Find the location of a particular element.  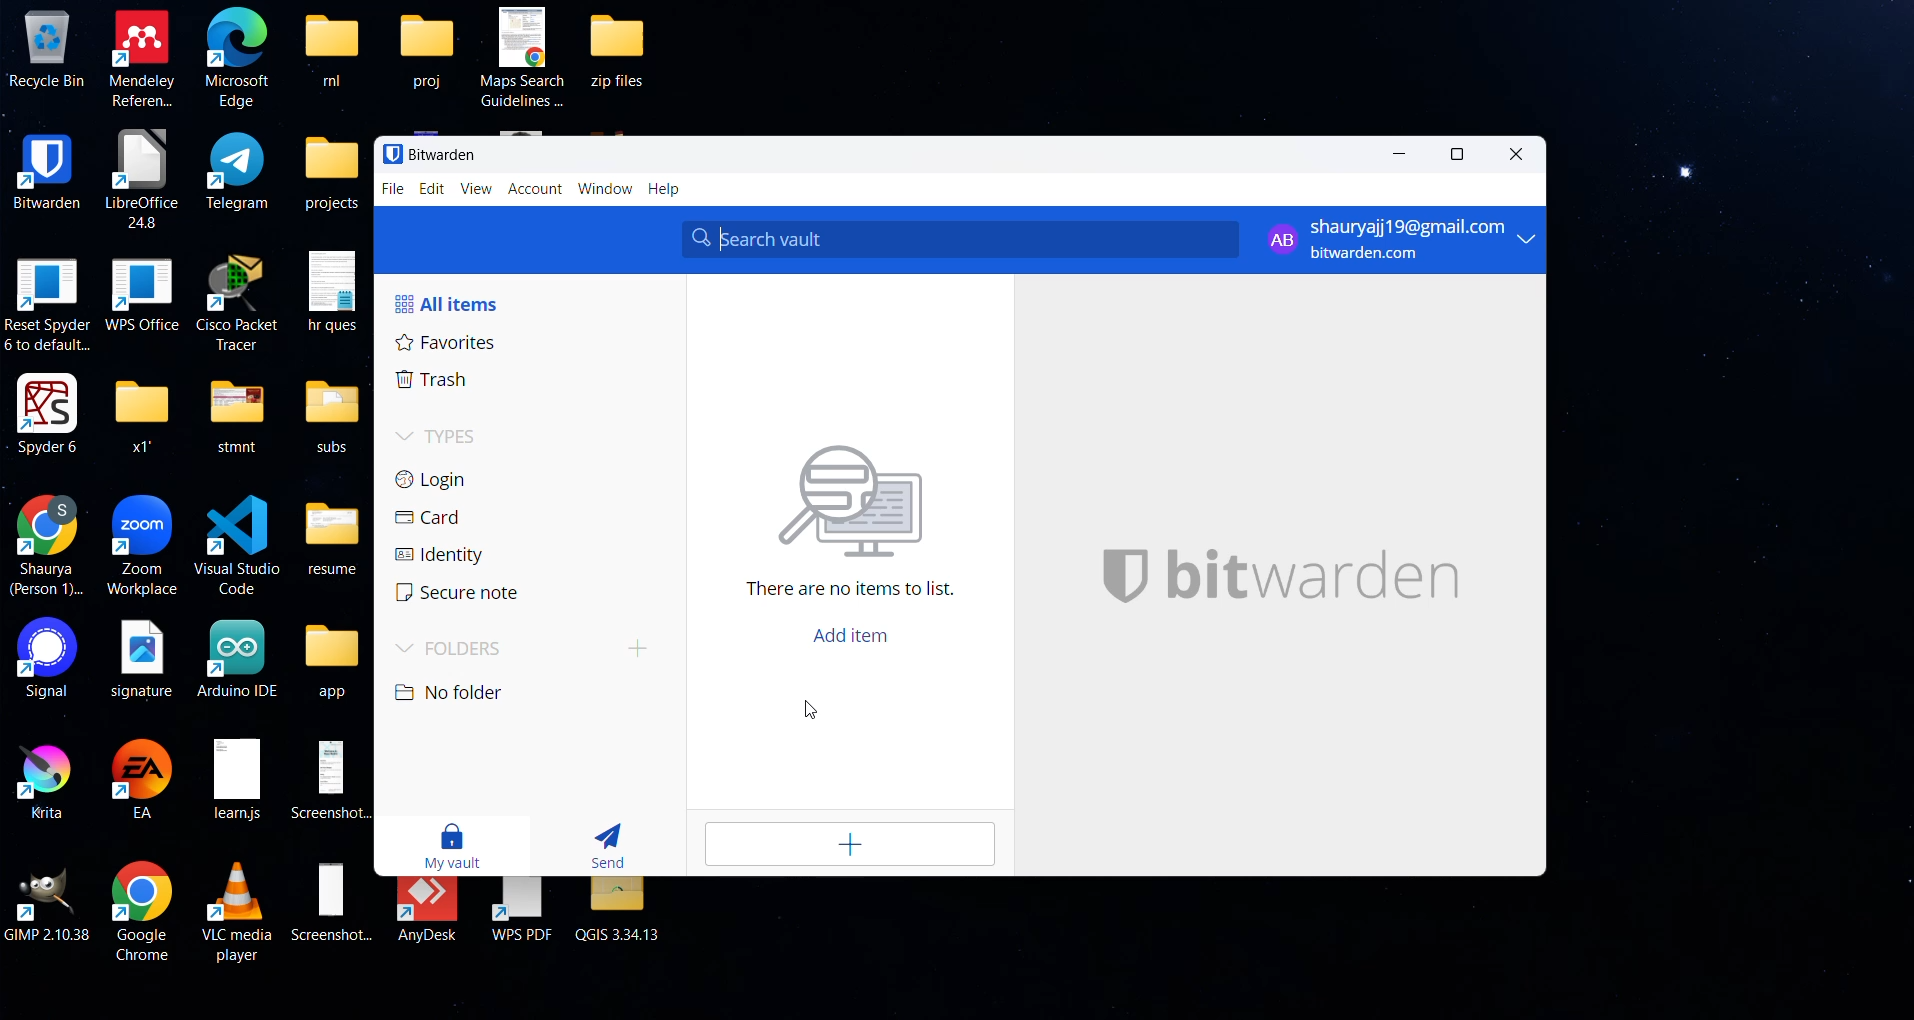

minimize is located at coordinates (1403, 157).